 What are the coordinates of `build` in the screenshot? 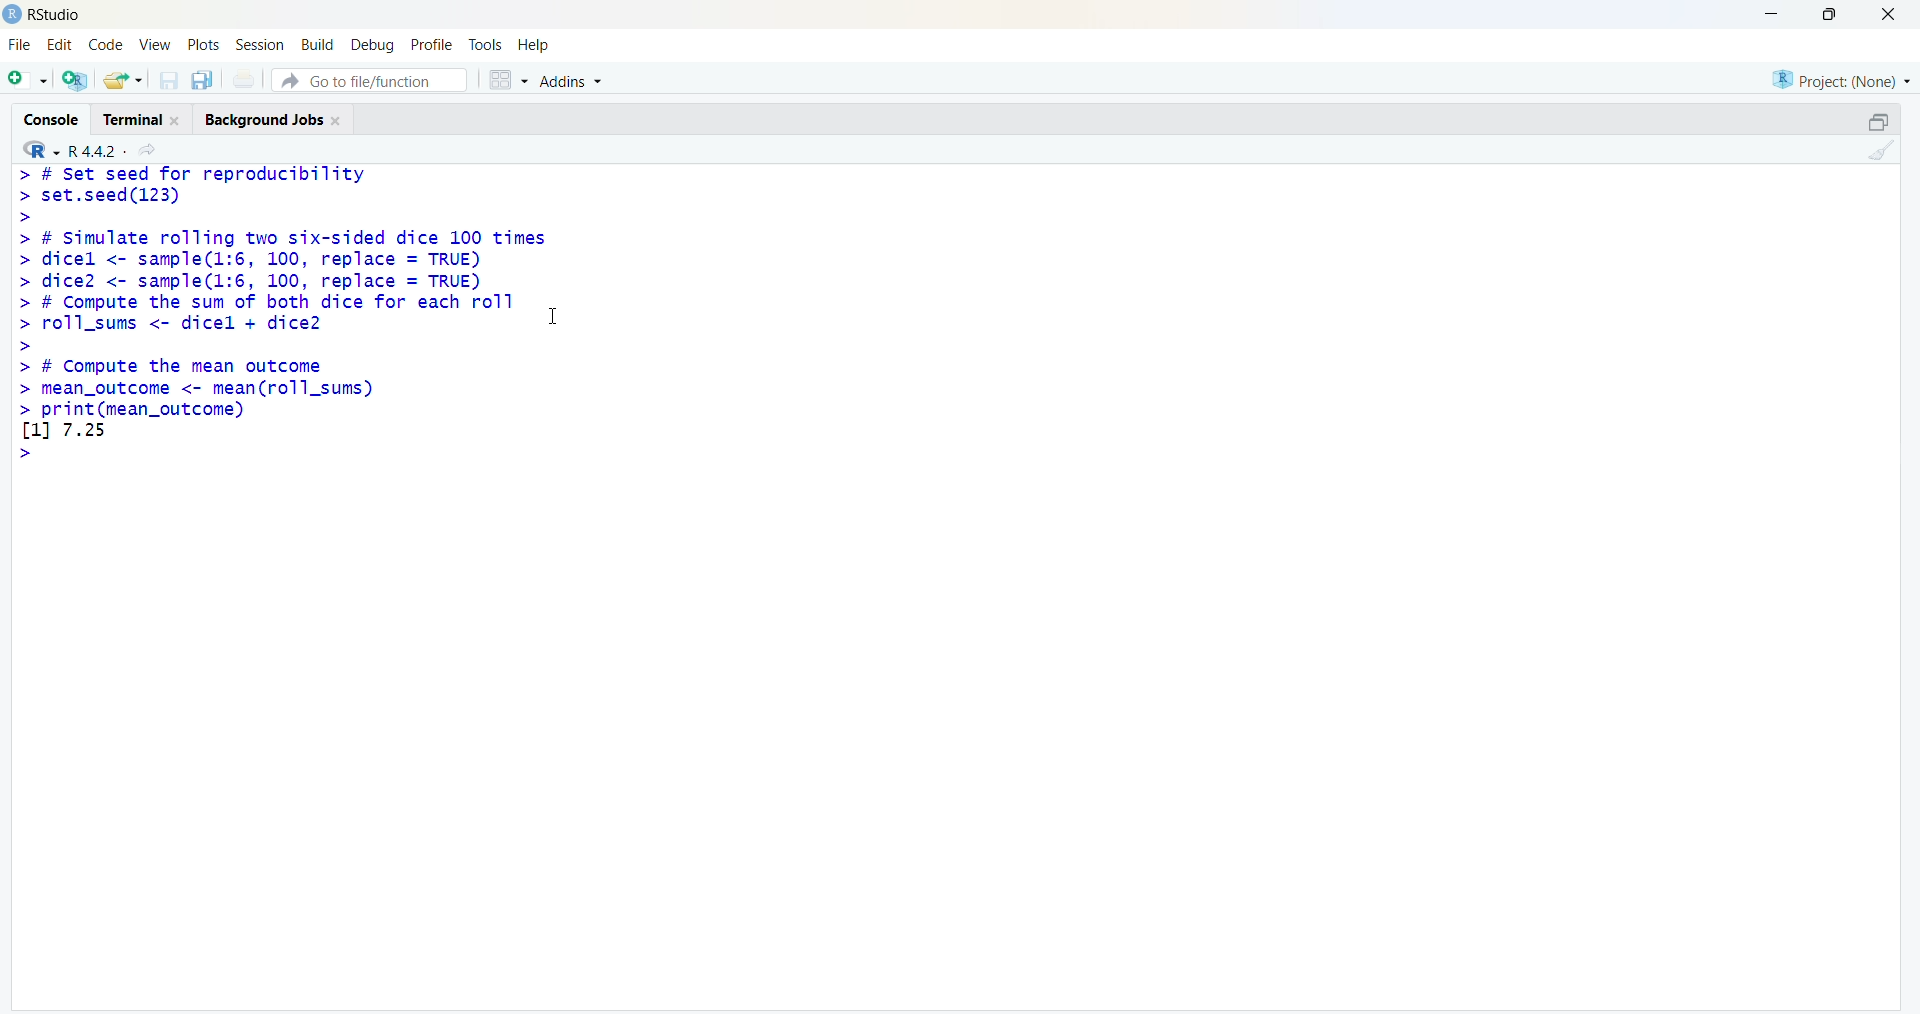 It's located at (316, 46).